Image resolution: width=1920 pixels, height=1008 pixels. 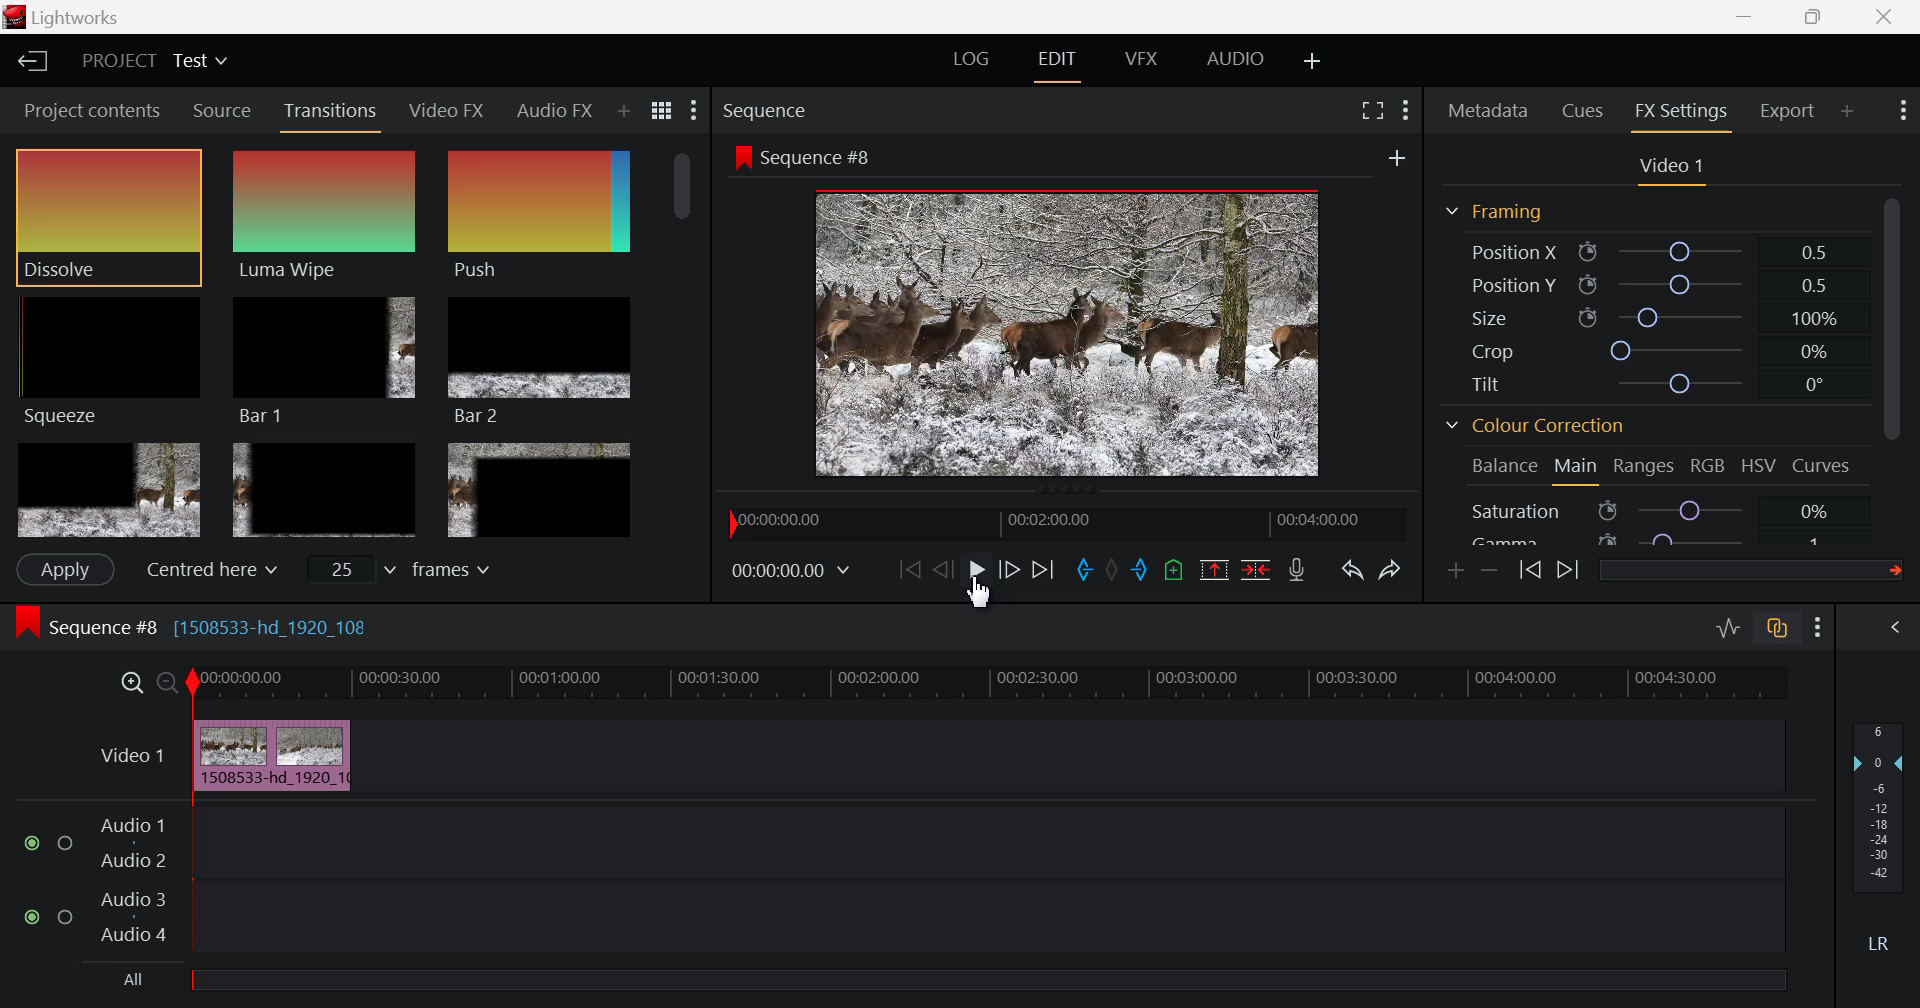 What do you see at coordinates (538, 490) in the screenshot?
I see `Box 6` at bounding box center [538, 490].